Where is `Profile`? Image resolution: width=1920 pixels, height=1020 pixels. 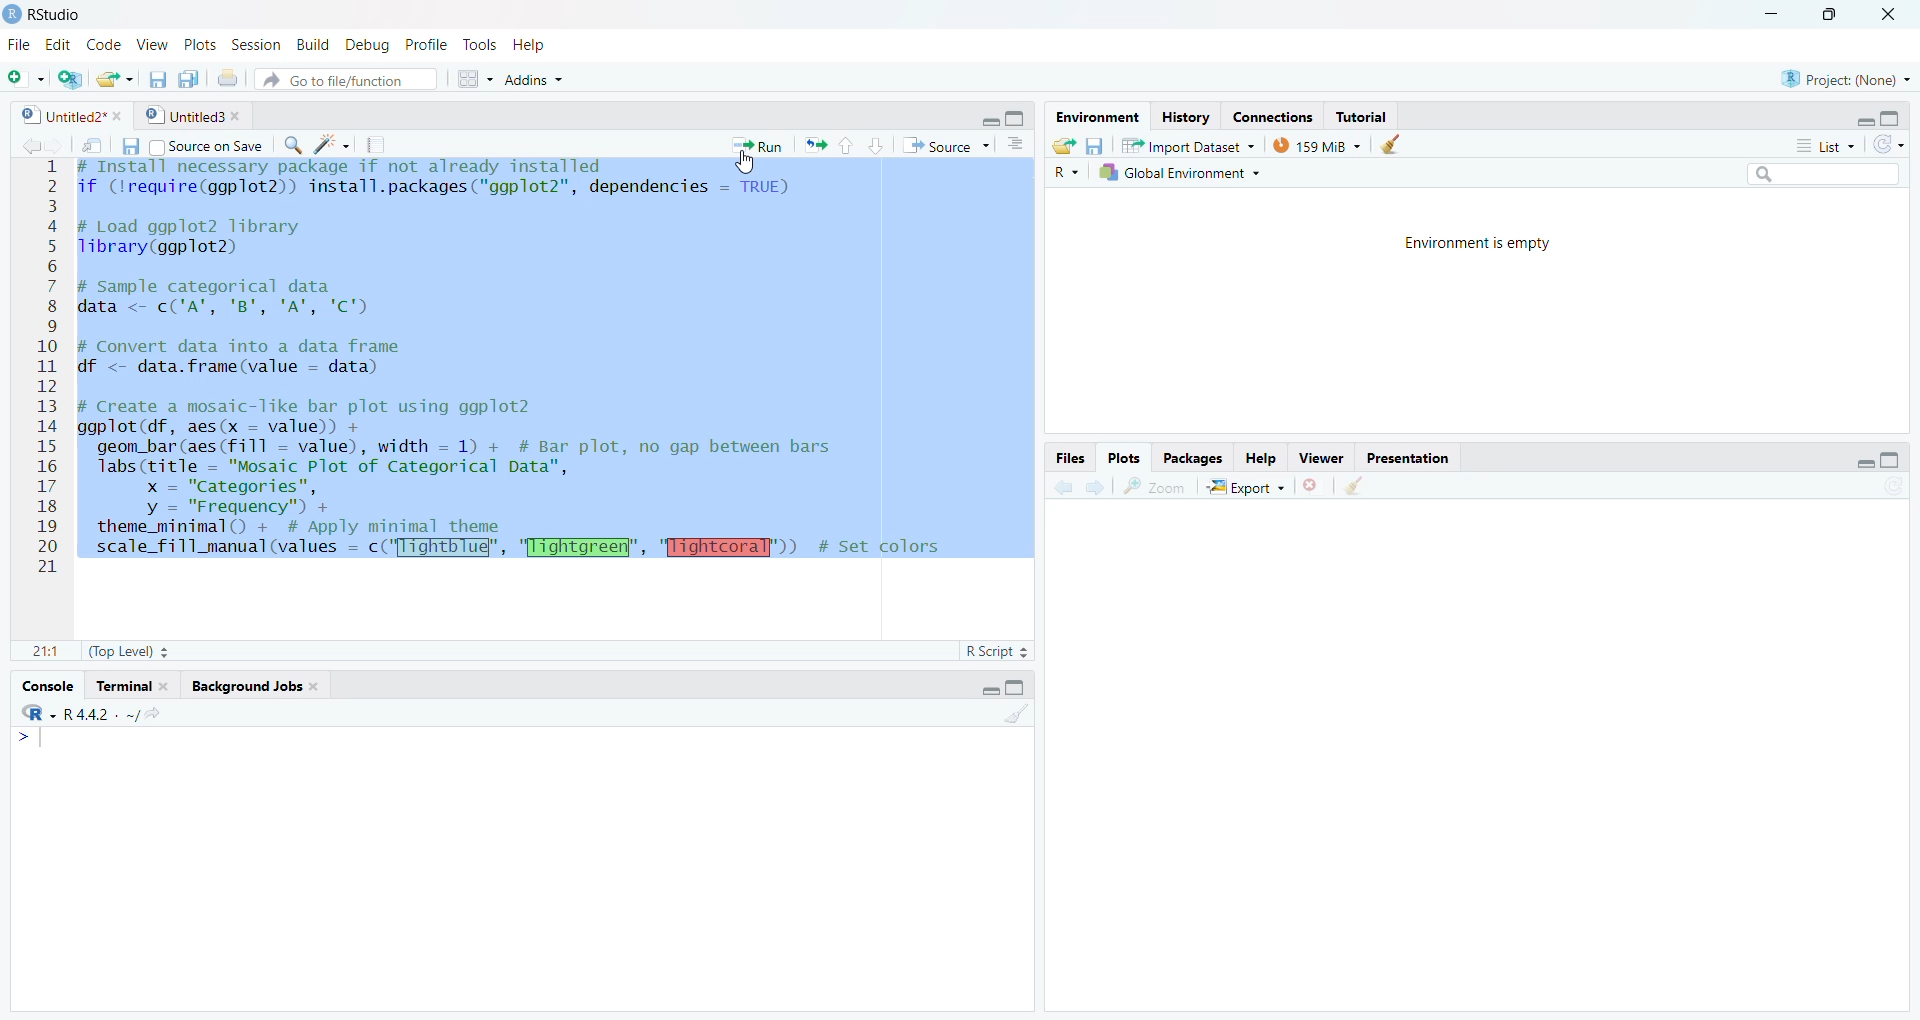
Profile is located at coordinates (425, 44).